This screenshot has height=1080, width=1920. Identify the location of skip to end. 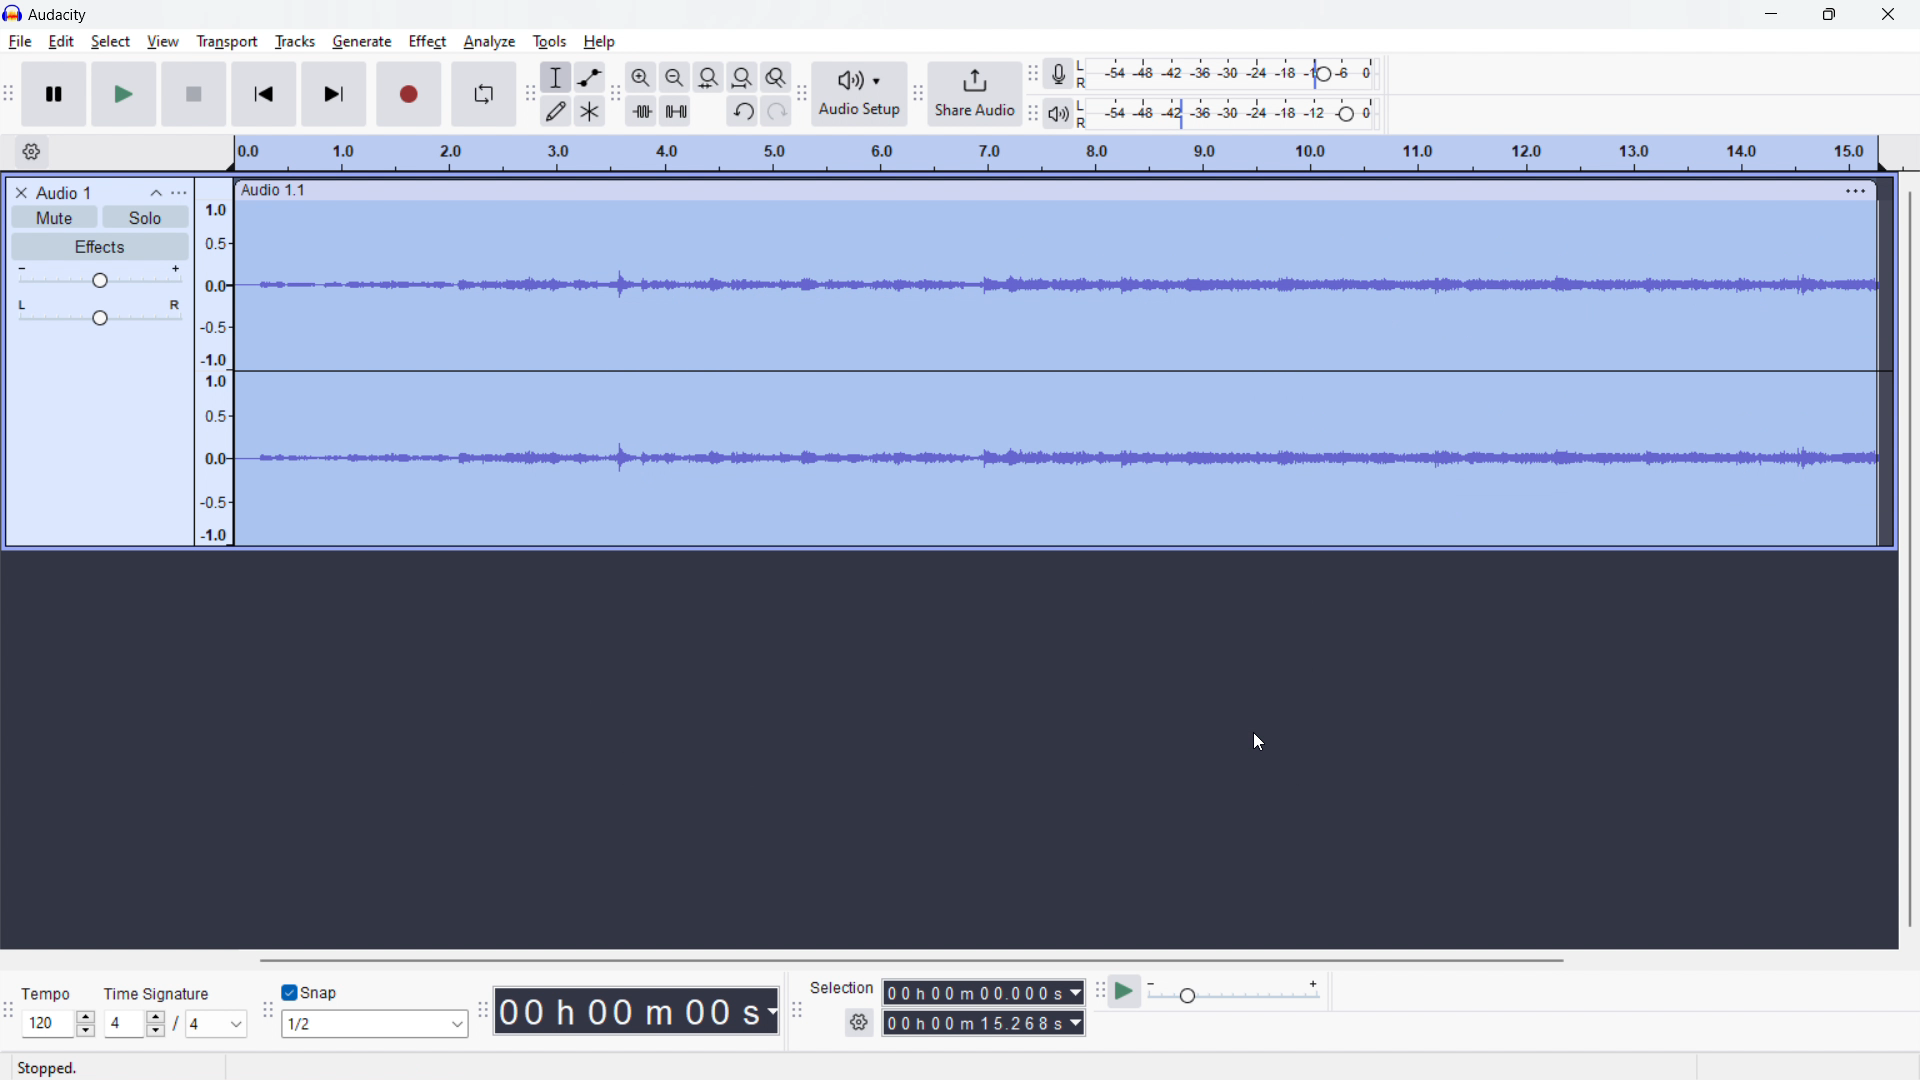
(336, 95).